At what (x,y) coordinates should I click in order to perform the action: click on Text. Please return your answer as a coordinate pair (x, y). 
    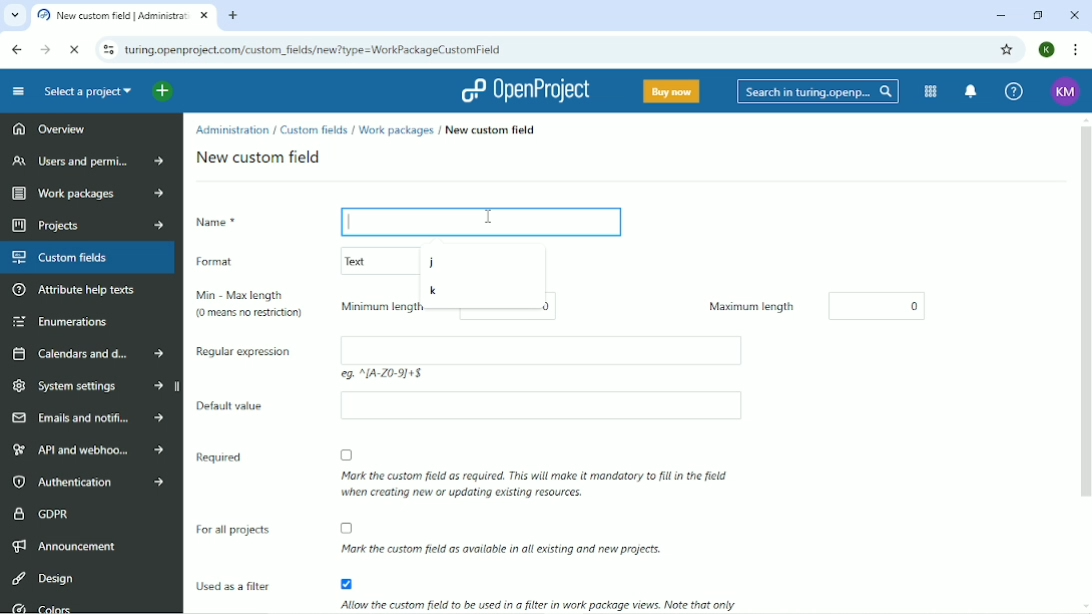
    Looking at the image, I should click on (415, 262).